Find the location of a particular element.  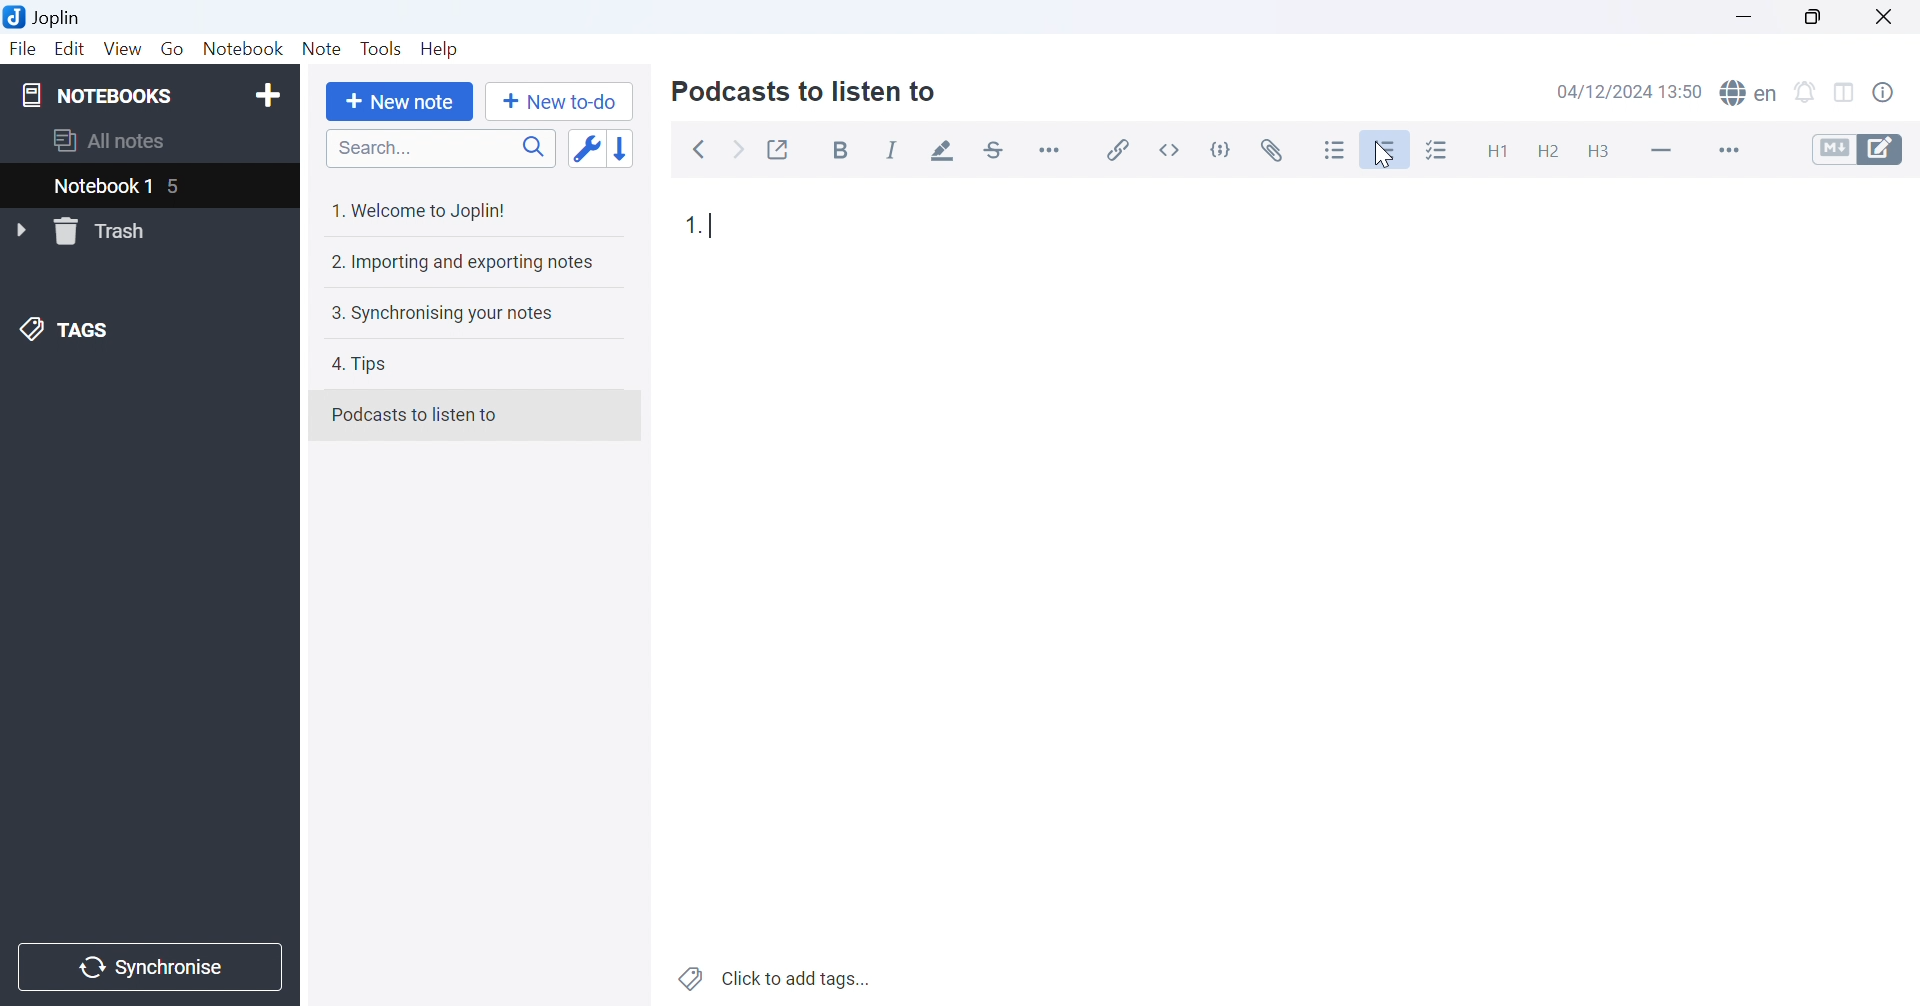

Horizontal lines is located at coordinates (1661, 149).